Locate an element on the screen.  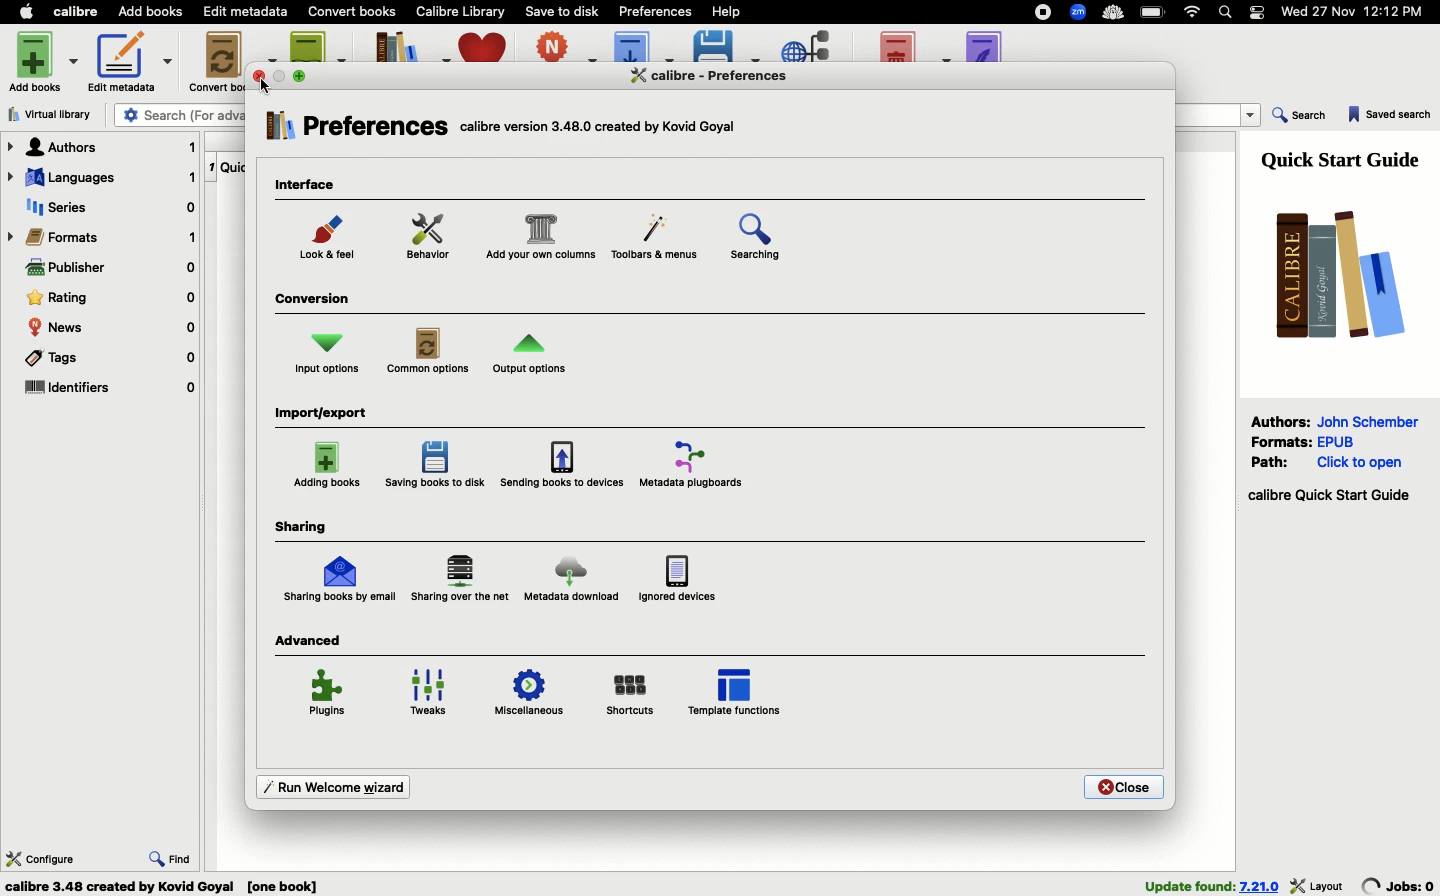
Identifiers is located at coordinates (110, 389).